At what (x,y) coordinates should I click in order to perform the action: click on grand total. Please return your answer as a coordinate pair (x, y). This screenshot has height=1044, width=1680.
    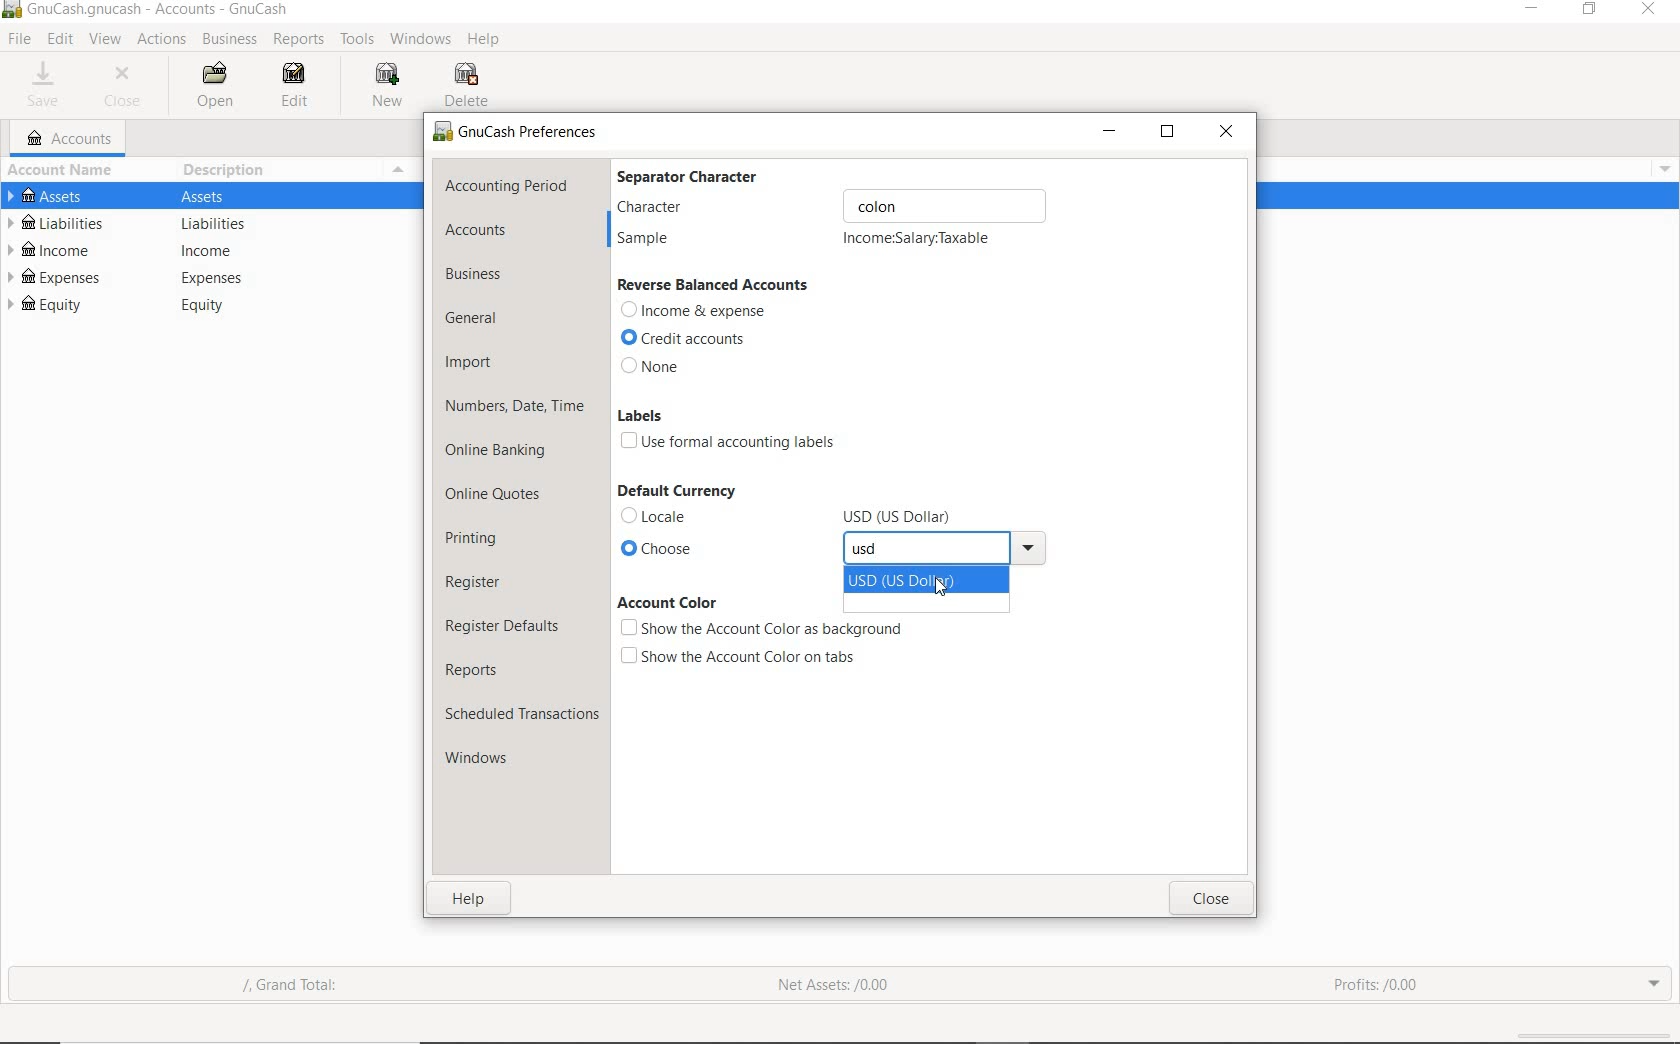
    Looking at the image, I should click on (304, 987).